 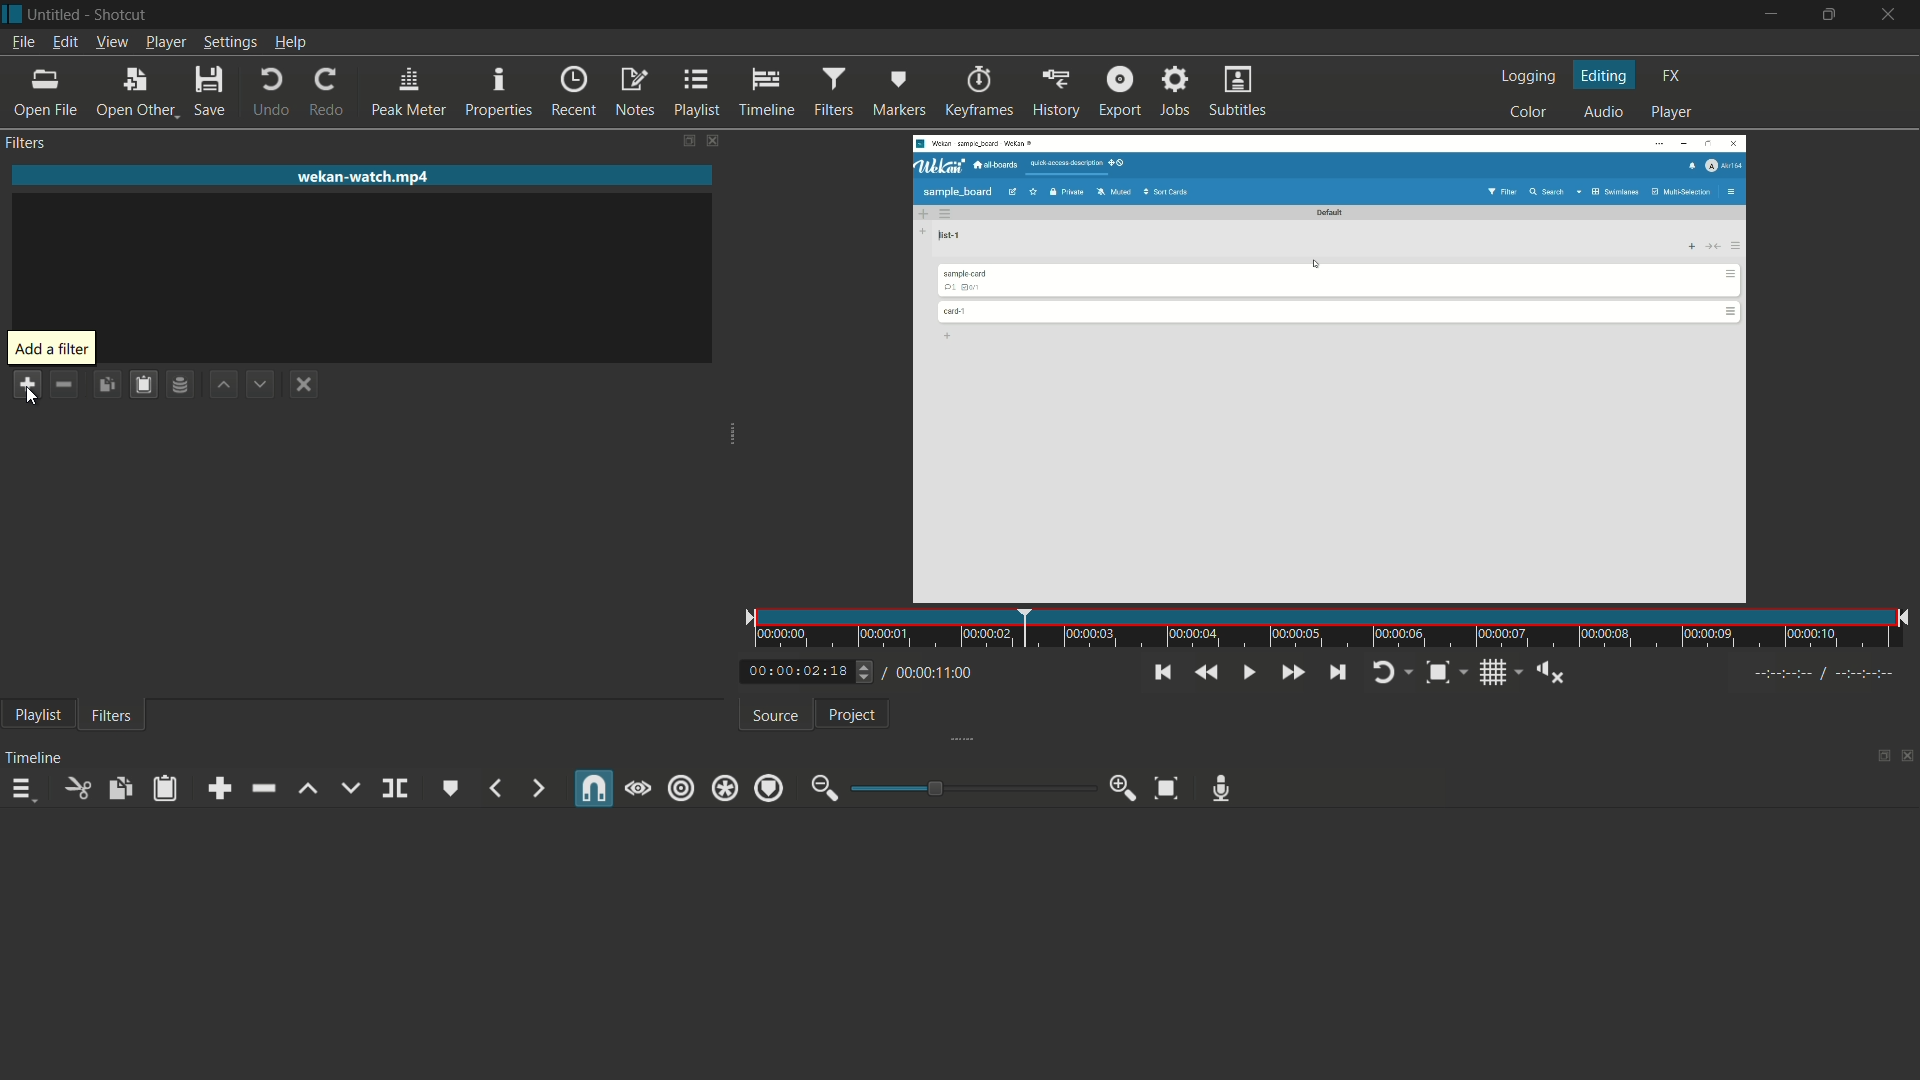 I want to click on app name, so click(x=123, y=15).